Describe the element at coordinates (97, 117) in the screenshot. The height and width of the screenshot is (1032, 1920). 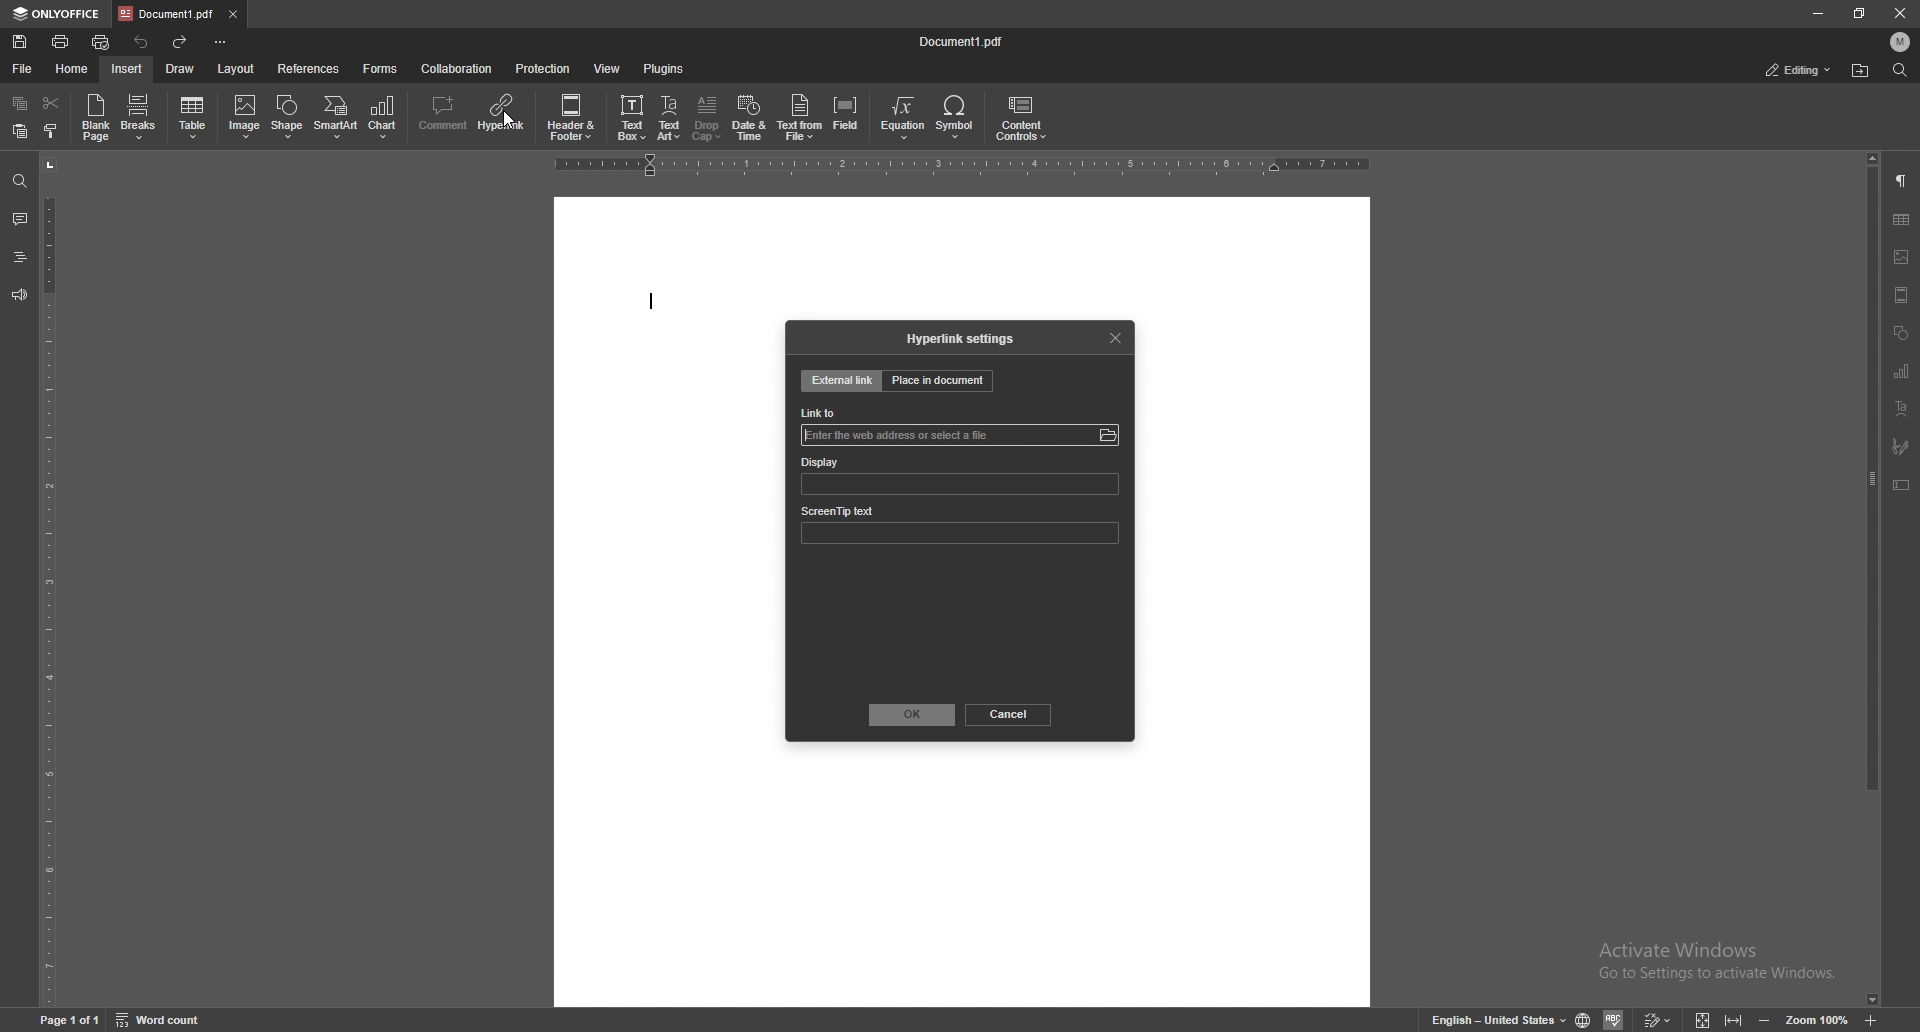
I see `blank page` at that location.